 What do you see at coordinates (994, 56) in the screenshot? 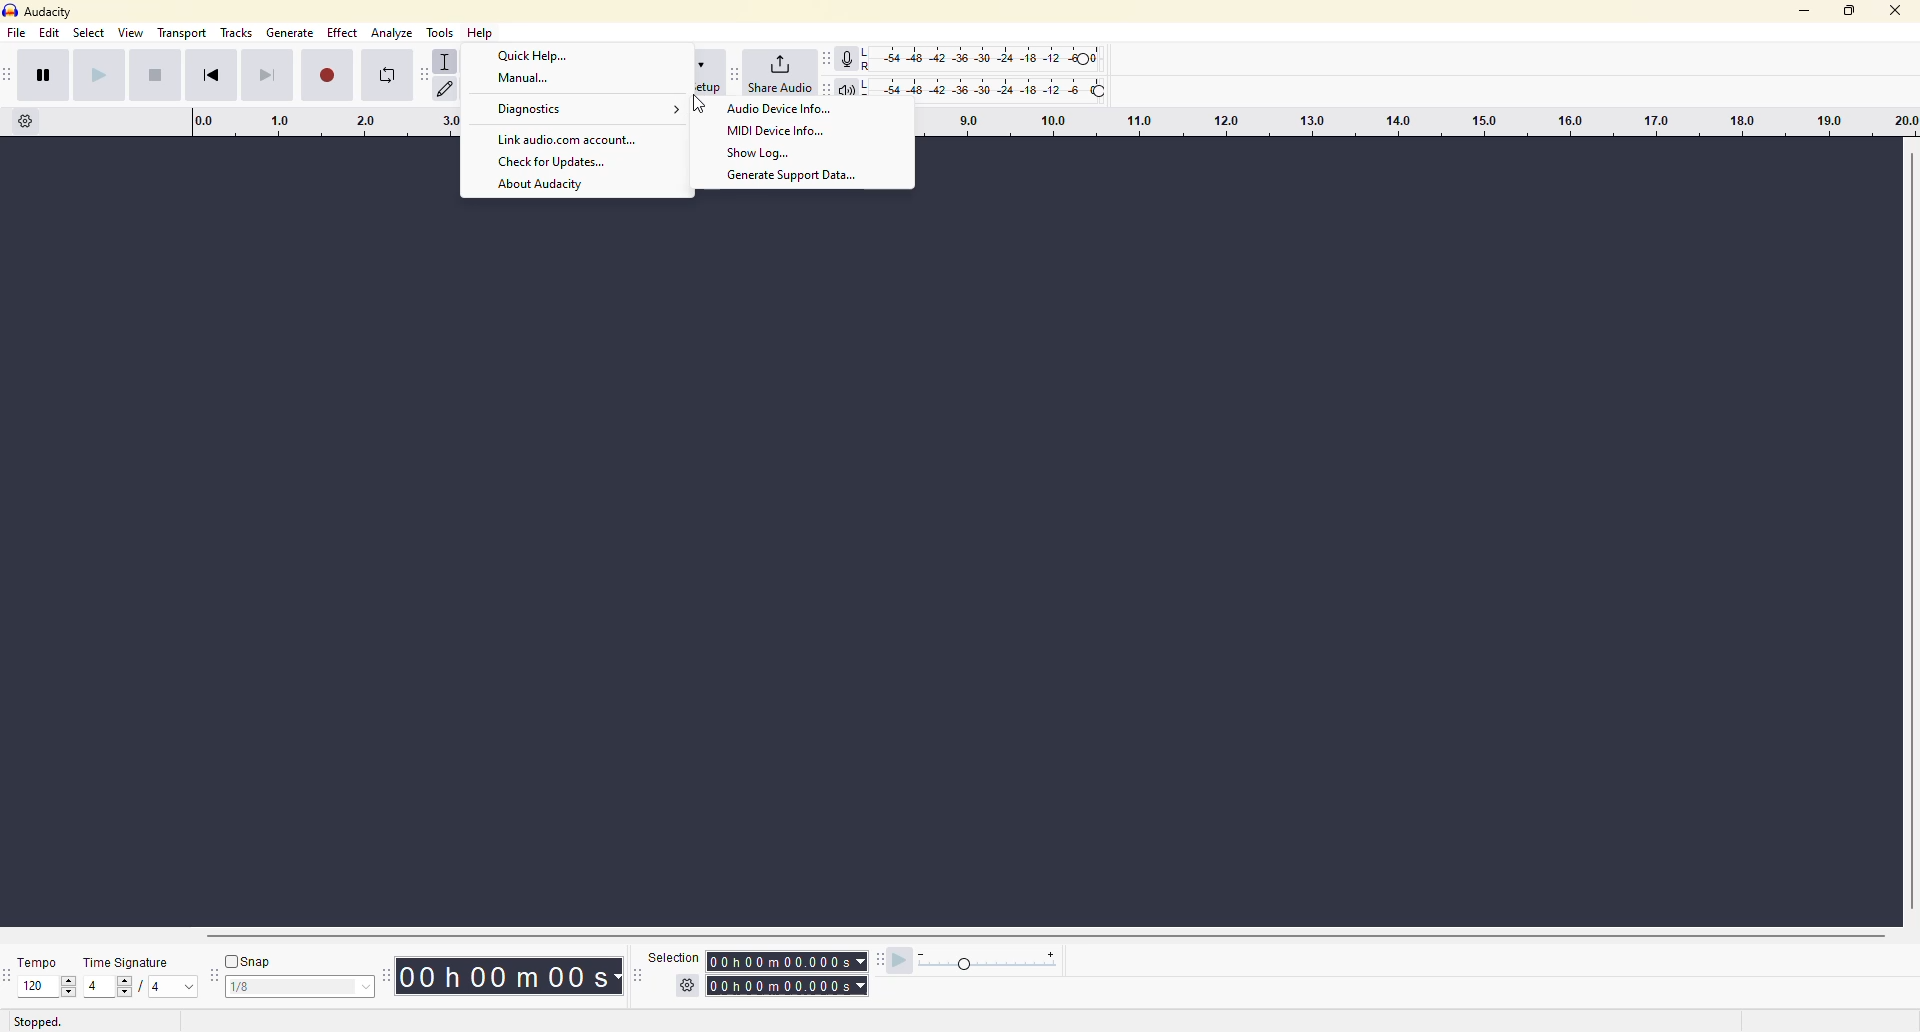
I see `recording level` at bounding box center [994, 56].